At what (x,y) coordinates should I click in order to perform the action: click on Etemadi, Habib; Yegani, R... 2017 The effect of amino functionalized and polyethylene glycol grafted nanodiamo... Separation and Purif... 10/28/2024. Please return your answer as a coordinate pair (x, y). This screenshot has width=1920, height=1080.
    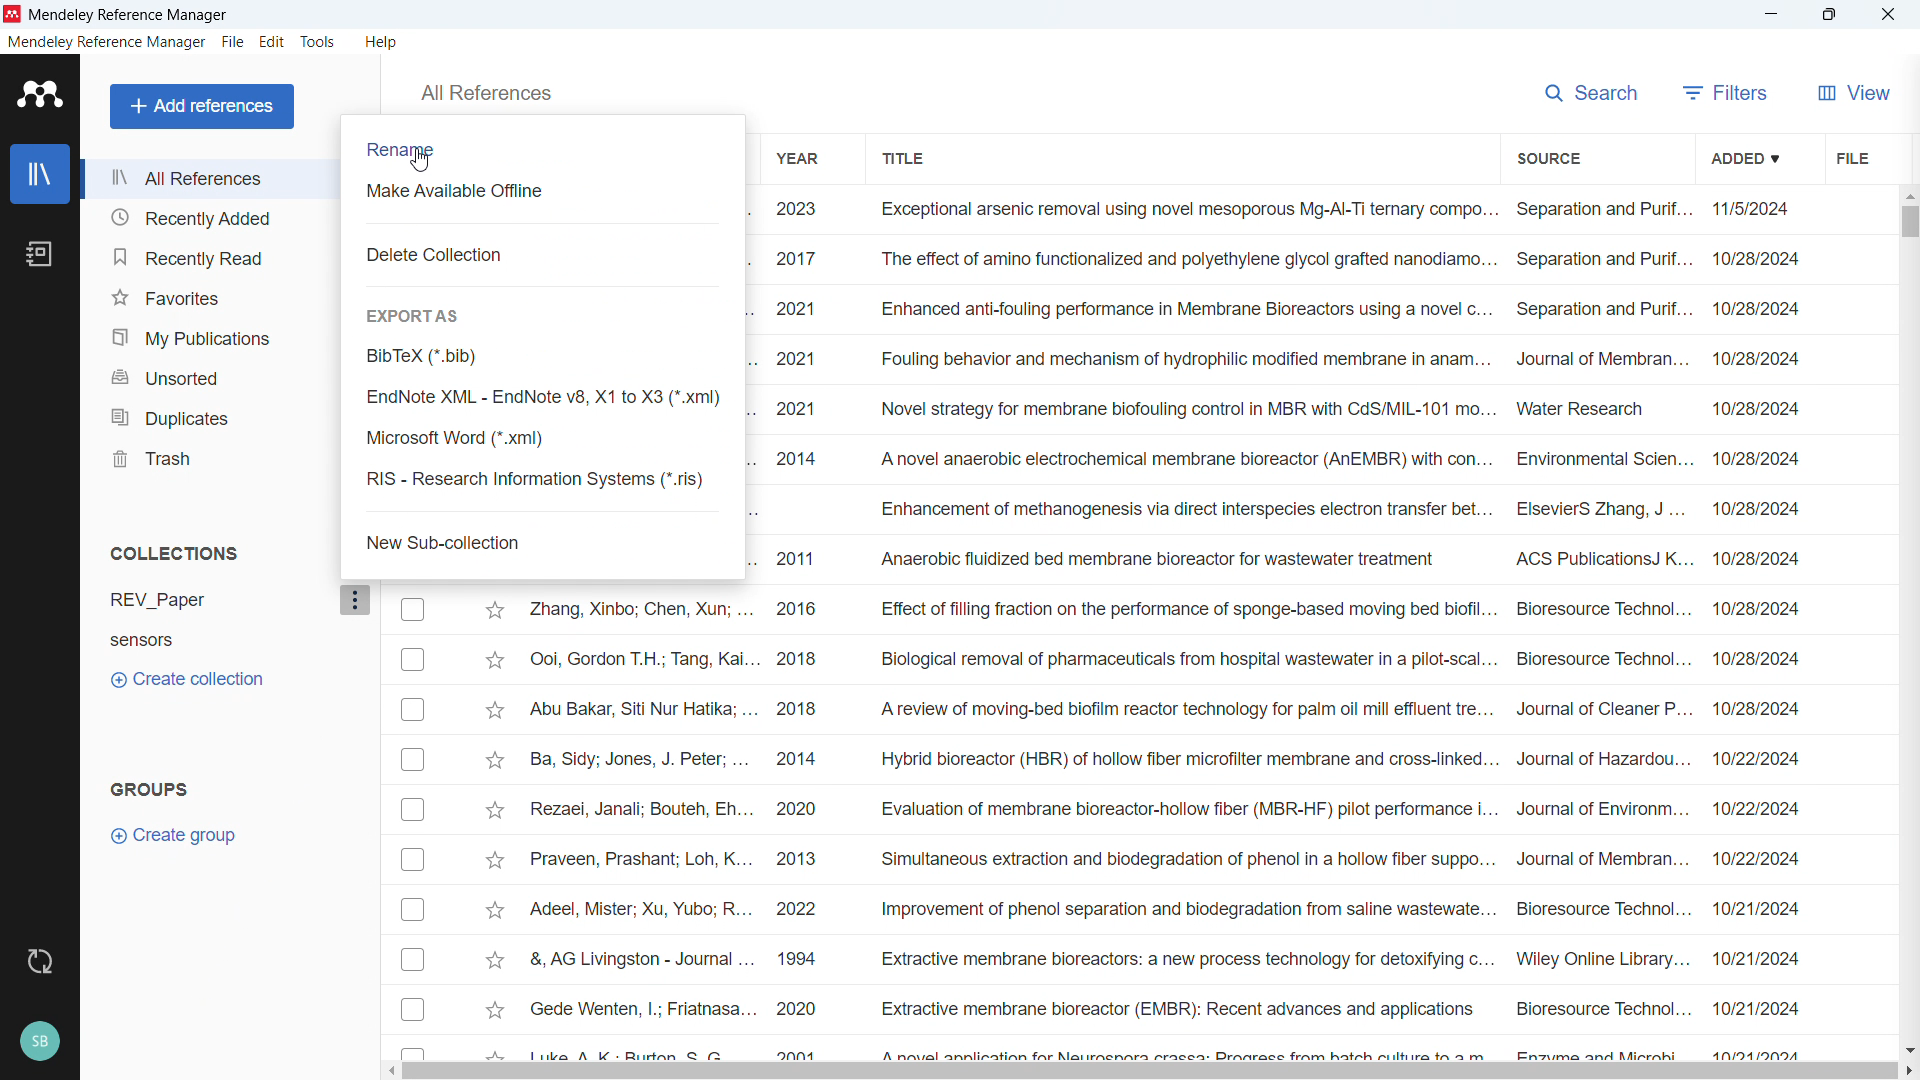
    Looking at the image, I should click on (1277, 258).